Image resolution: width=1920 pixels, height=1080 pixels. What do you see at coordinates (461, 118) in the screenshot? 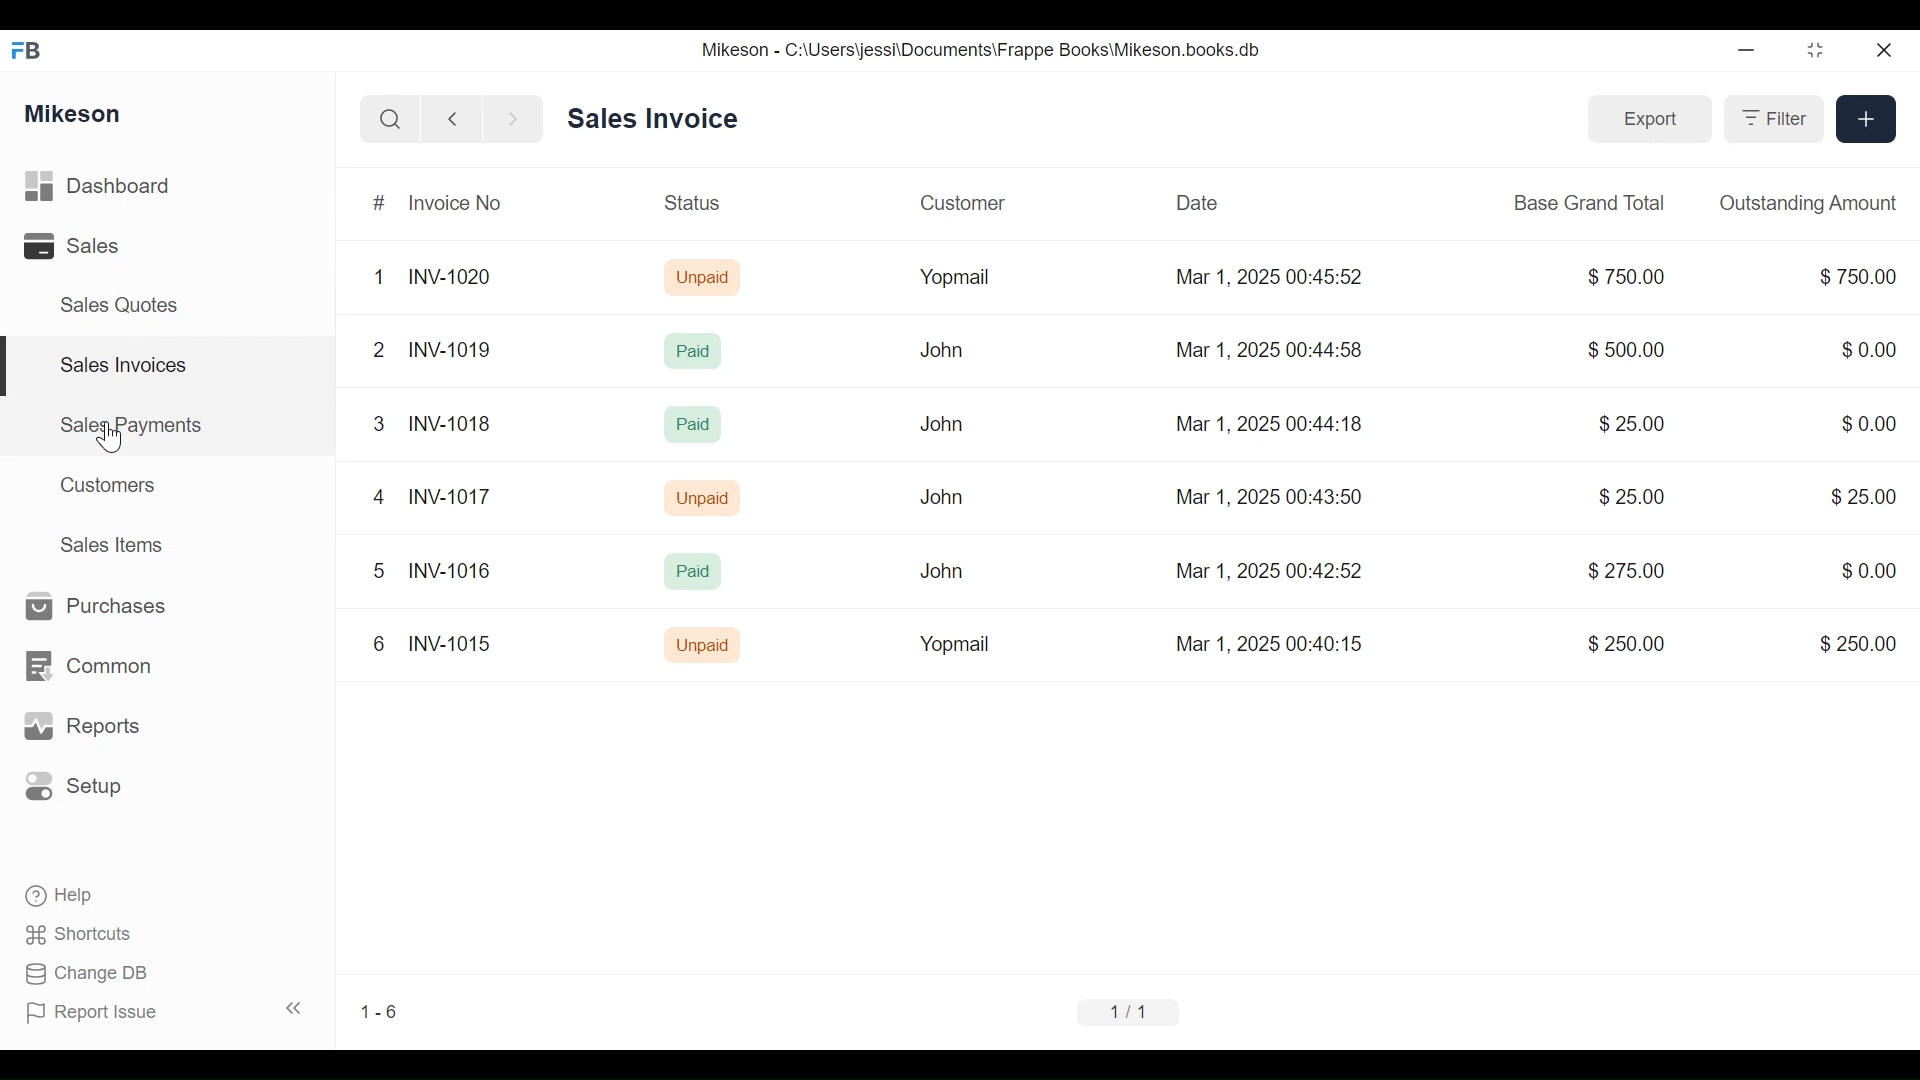
I see `Back` at bounding box center [461, 118].